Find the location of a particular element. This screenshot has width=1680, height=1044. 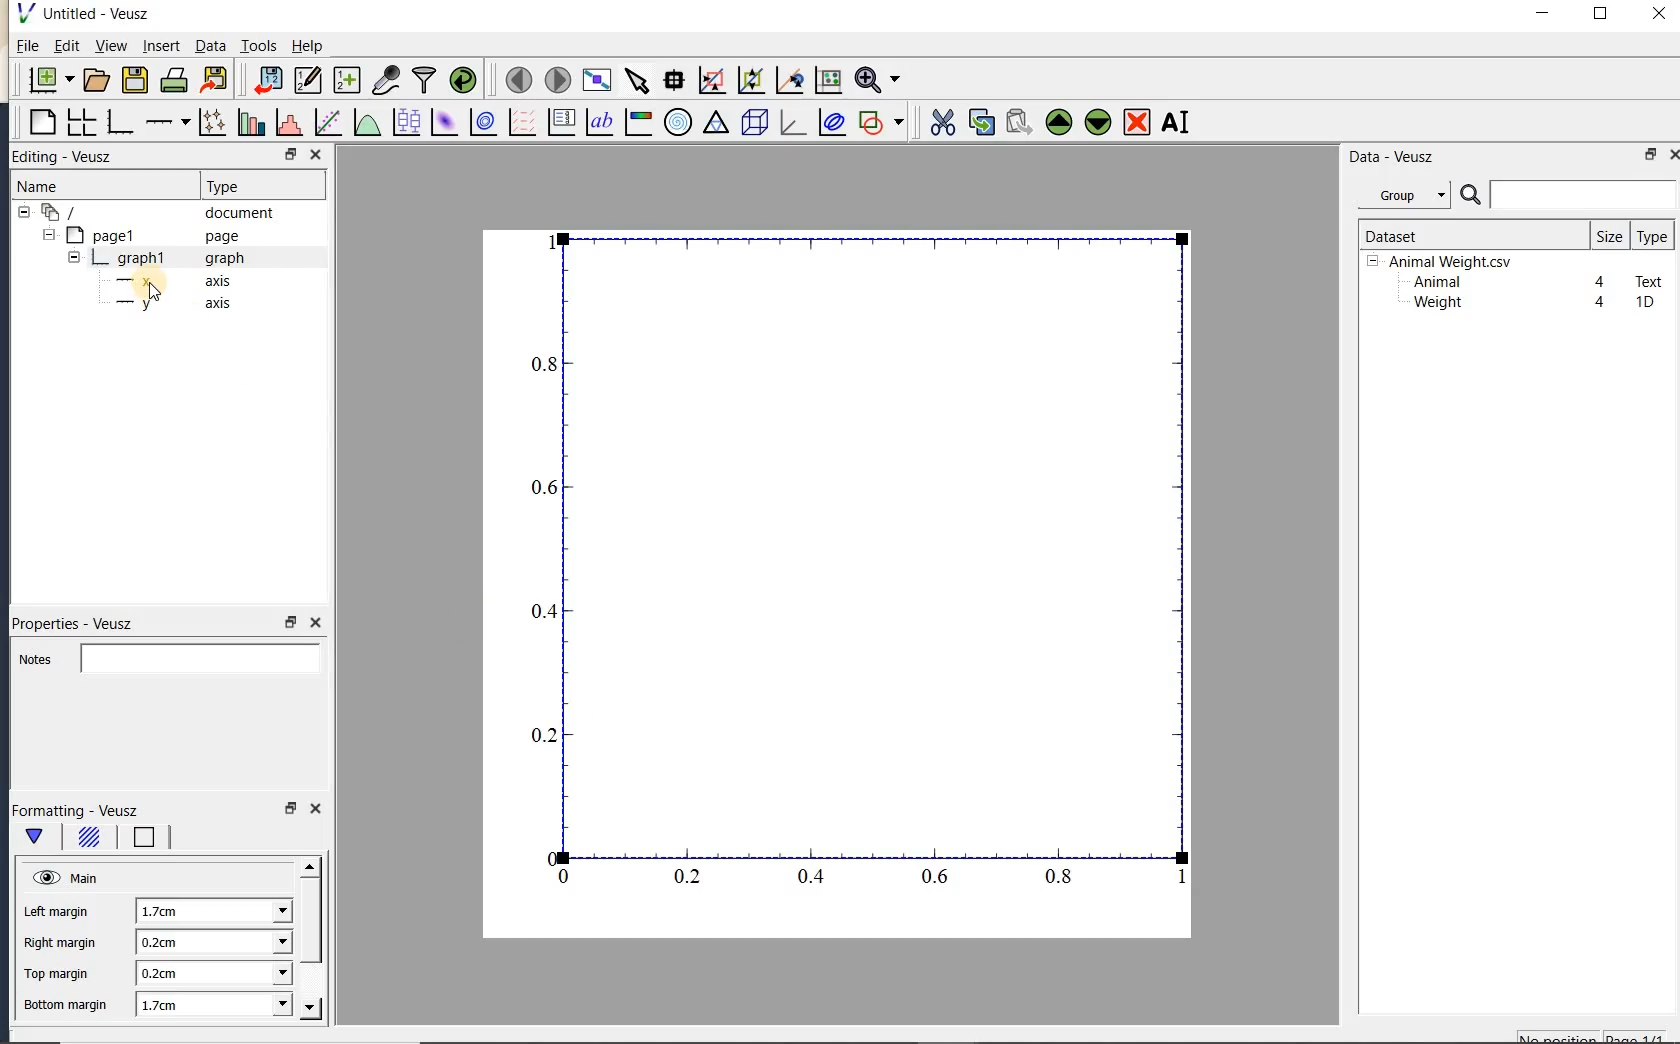

capture remote data is located at coordinates (386, 79).